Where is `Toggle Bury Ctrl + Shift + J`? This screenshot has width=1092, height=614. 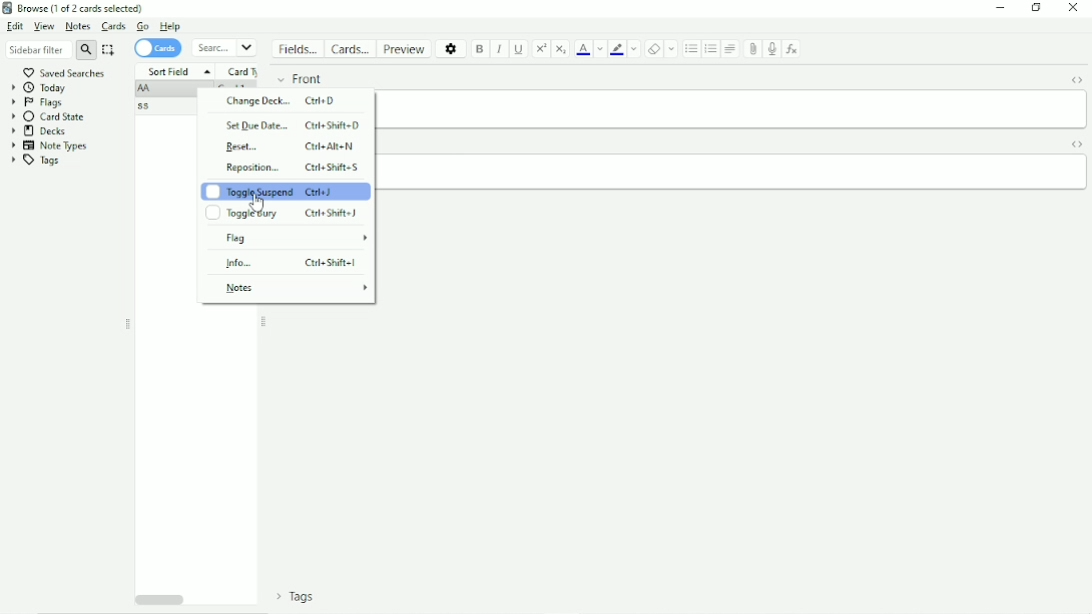 Toggle Bury Ctrl + Shift + J is located at coordinates (284, 215).